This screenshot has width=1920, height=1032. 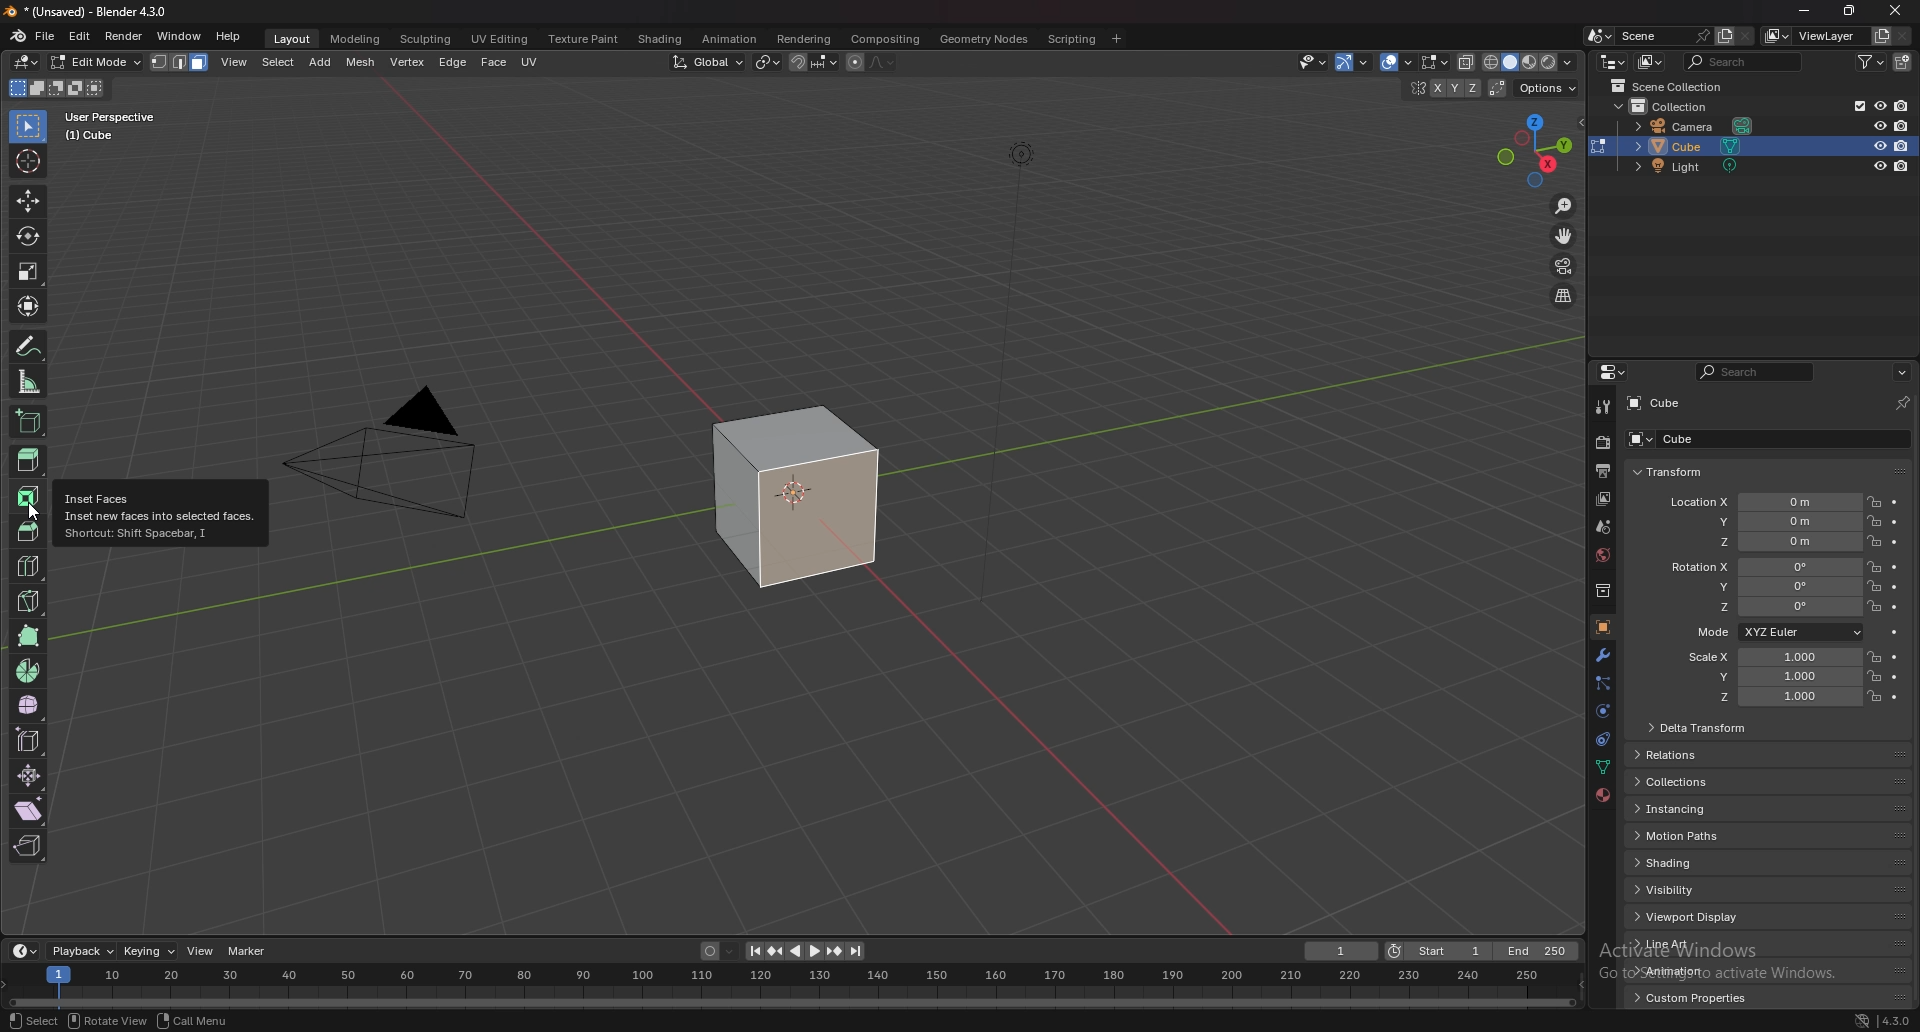 What do you see at coordinates (1677, 755) in the screenshot?
I see `relations` at bounding box center [1677, 755].